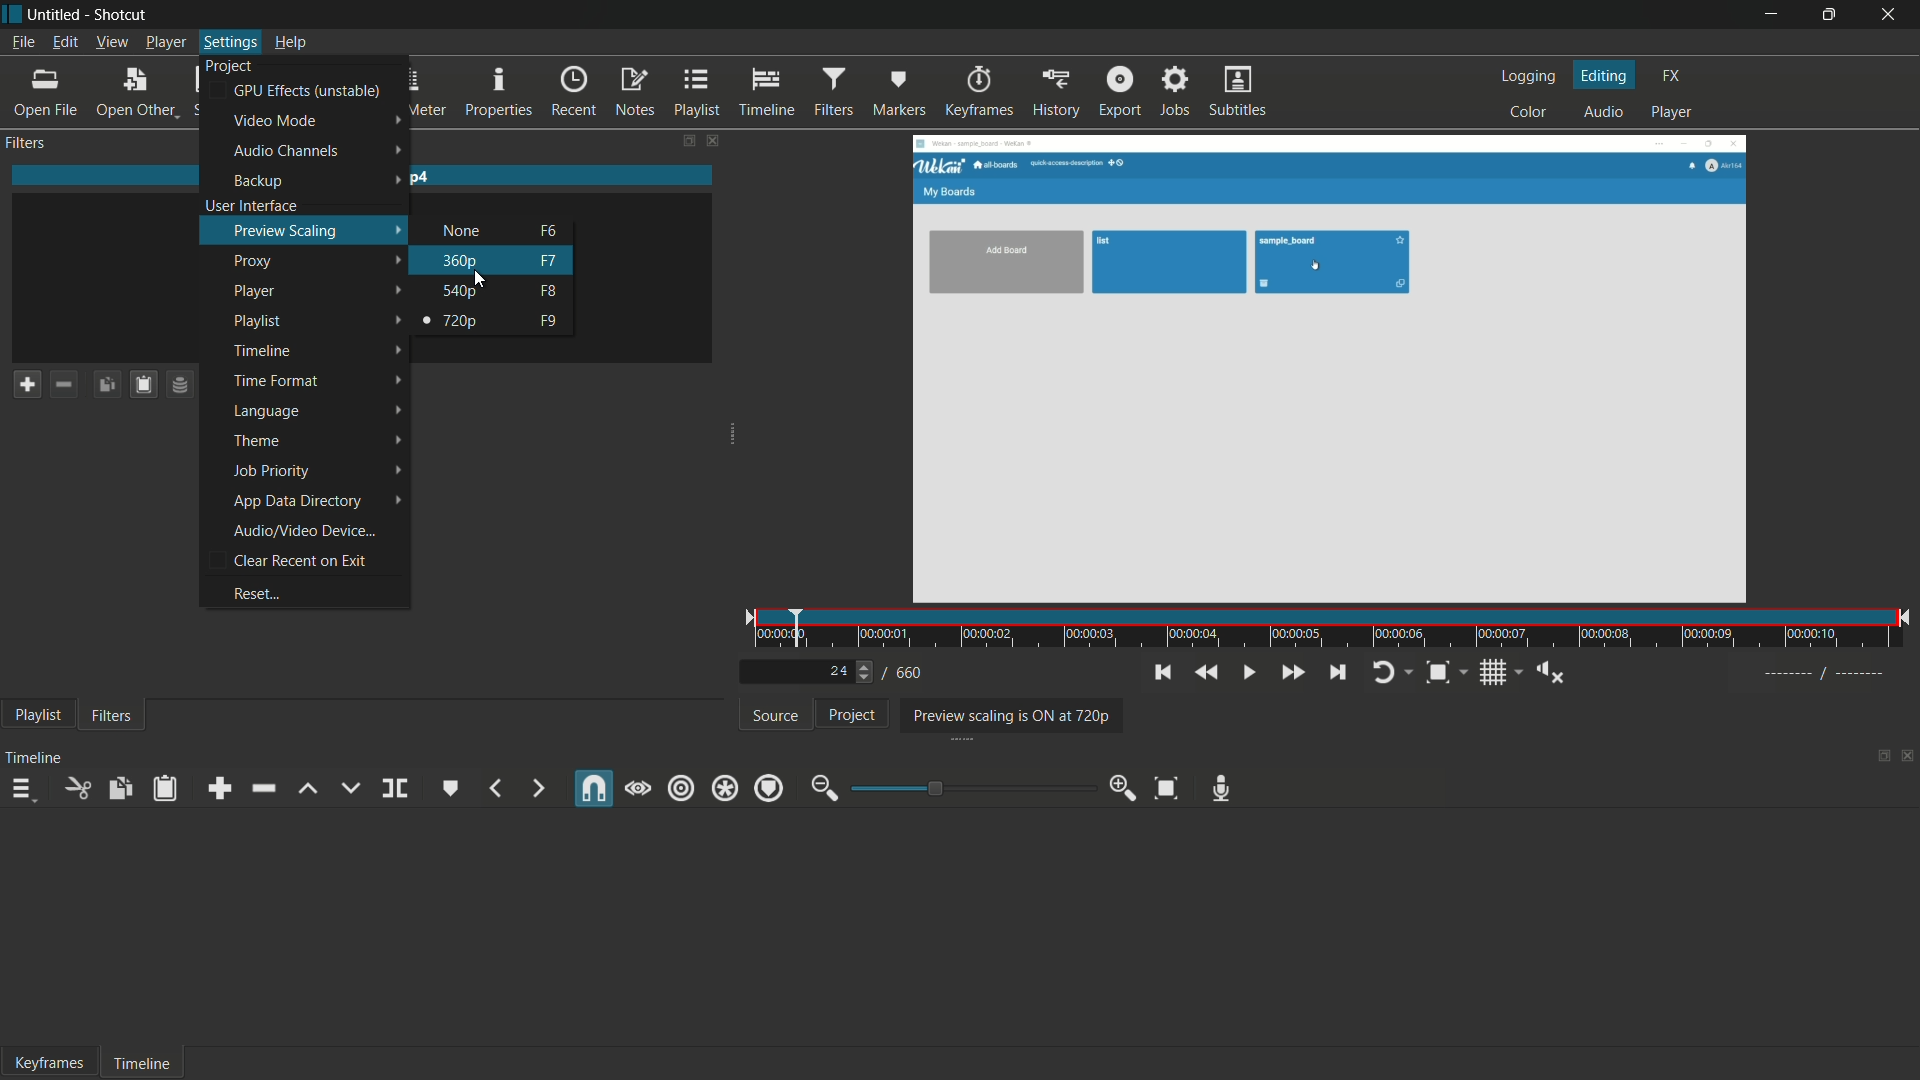 The height and width of the screenshot is (1080, 1920). I want to click on close filters, so click(713, 140).